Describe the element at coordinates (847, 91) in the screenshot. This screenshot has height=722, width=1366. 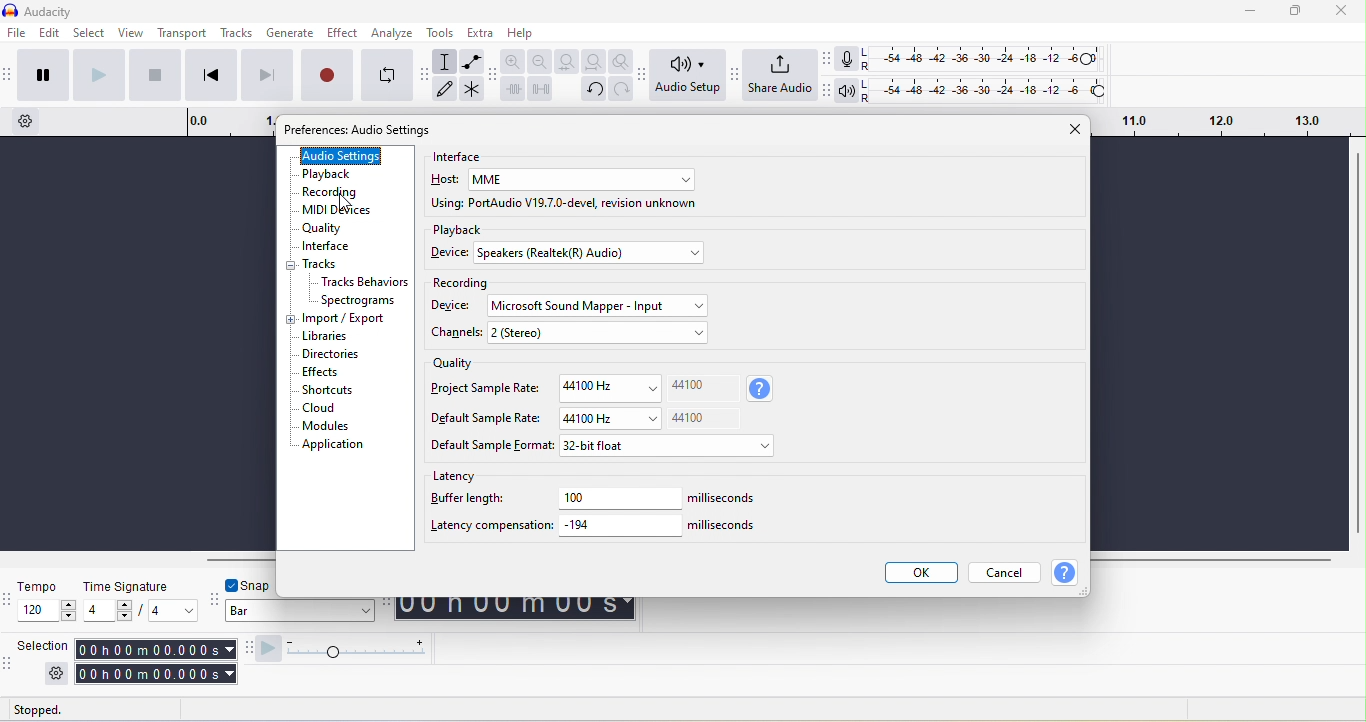
I see `playback meter` at that location.